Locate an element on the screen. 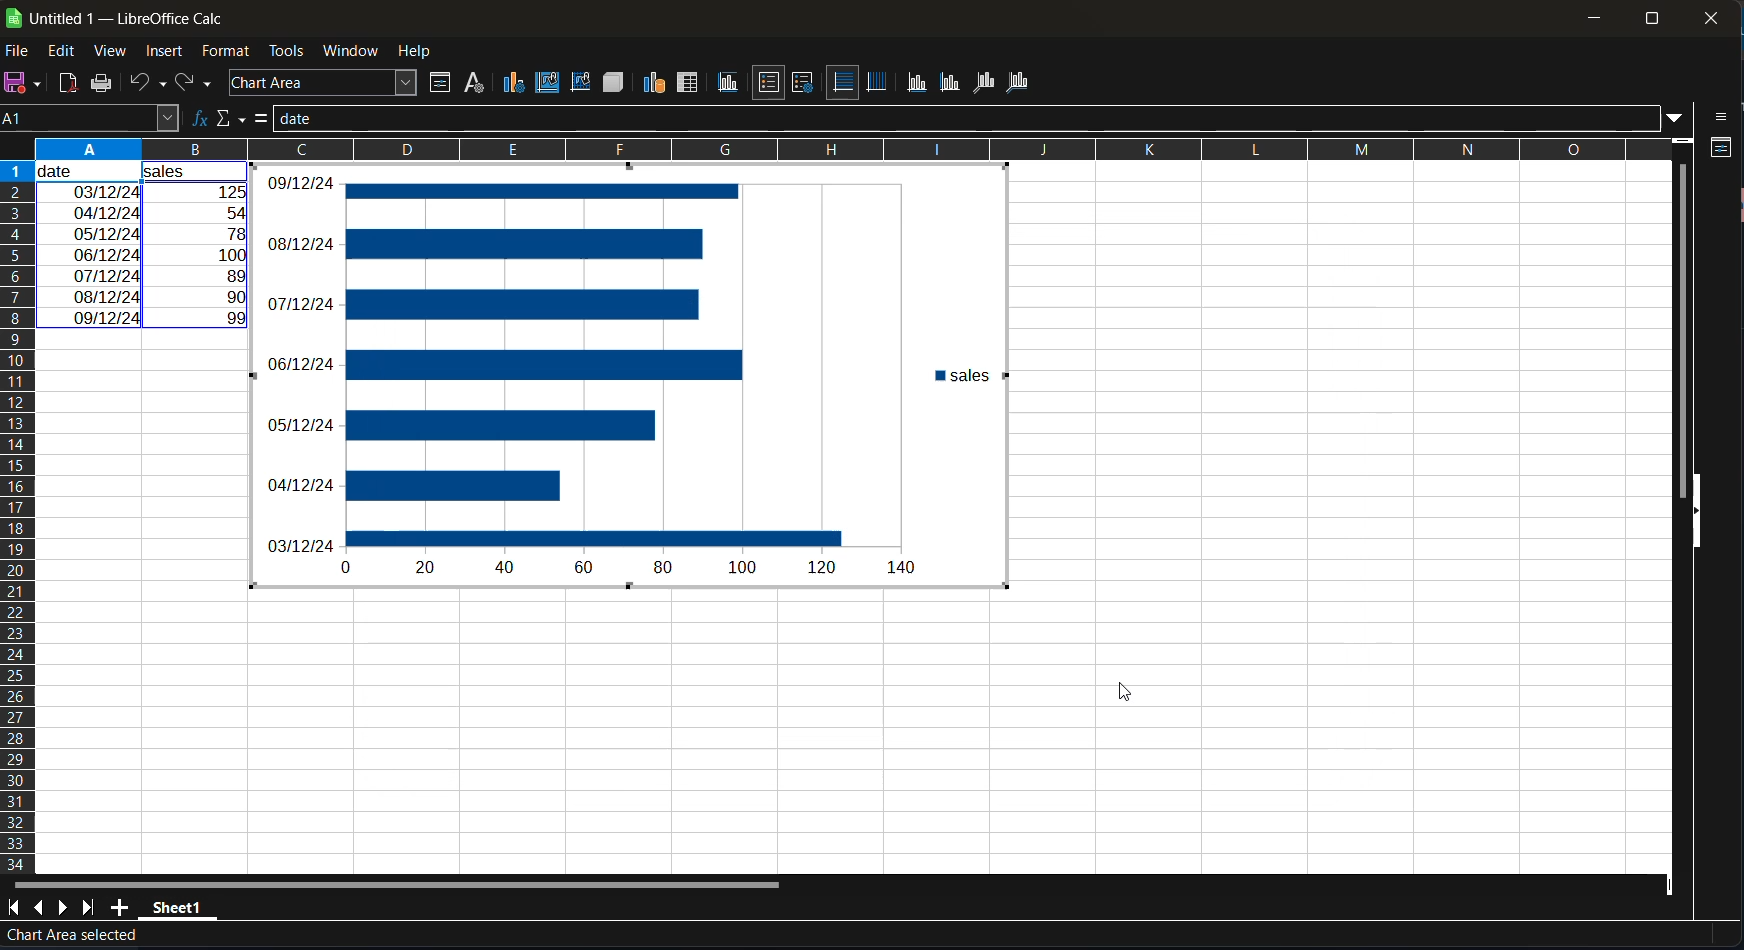 The image size is (1744, 950). bar chart is located at coordinates (632, 376).